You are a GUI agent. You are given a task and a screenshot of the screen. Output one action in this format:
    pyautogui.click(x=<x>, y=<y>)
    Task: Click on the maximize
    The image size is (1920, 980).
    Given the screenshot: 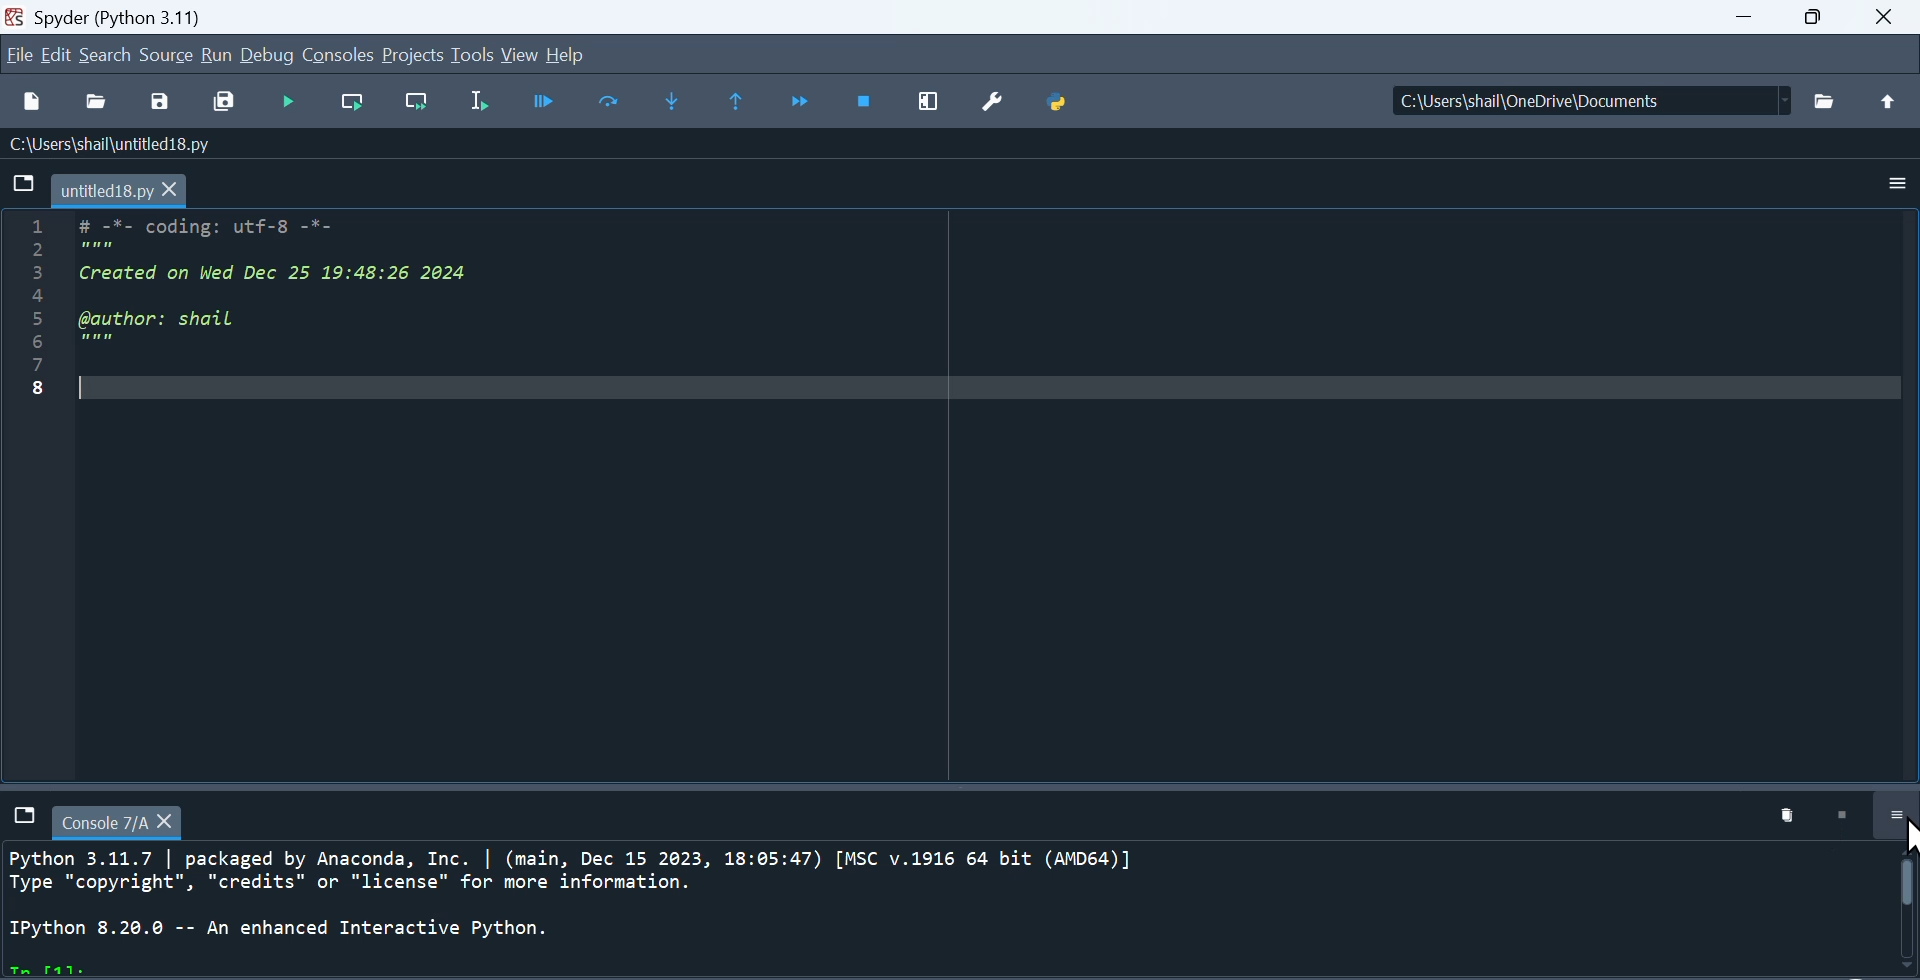 What is the action you would take?
    pyautogui.click(x=1813, y=18)
    